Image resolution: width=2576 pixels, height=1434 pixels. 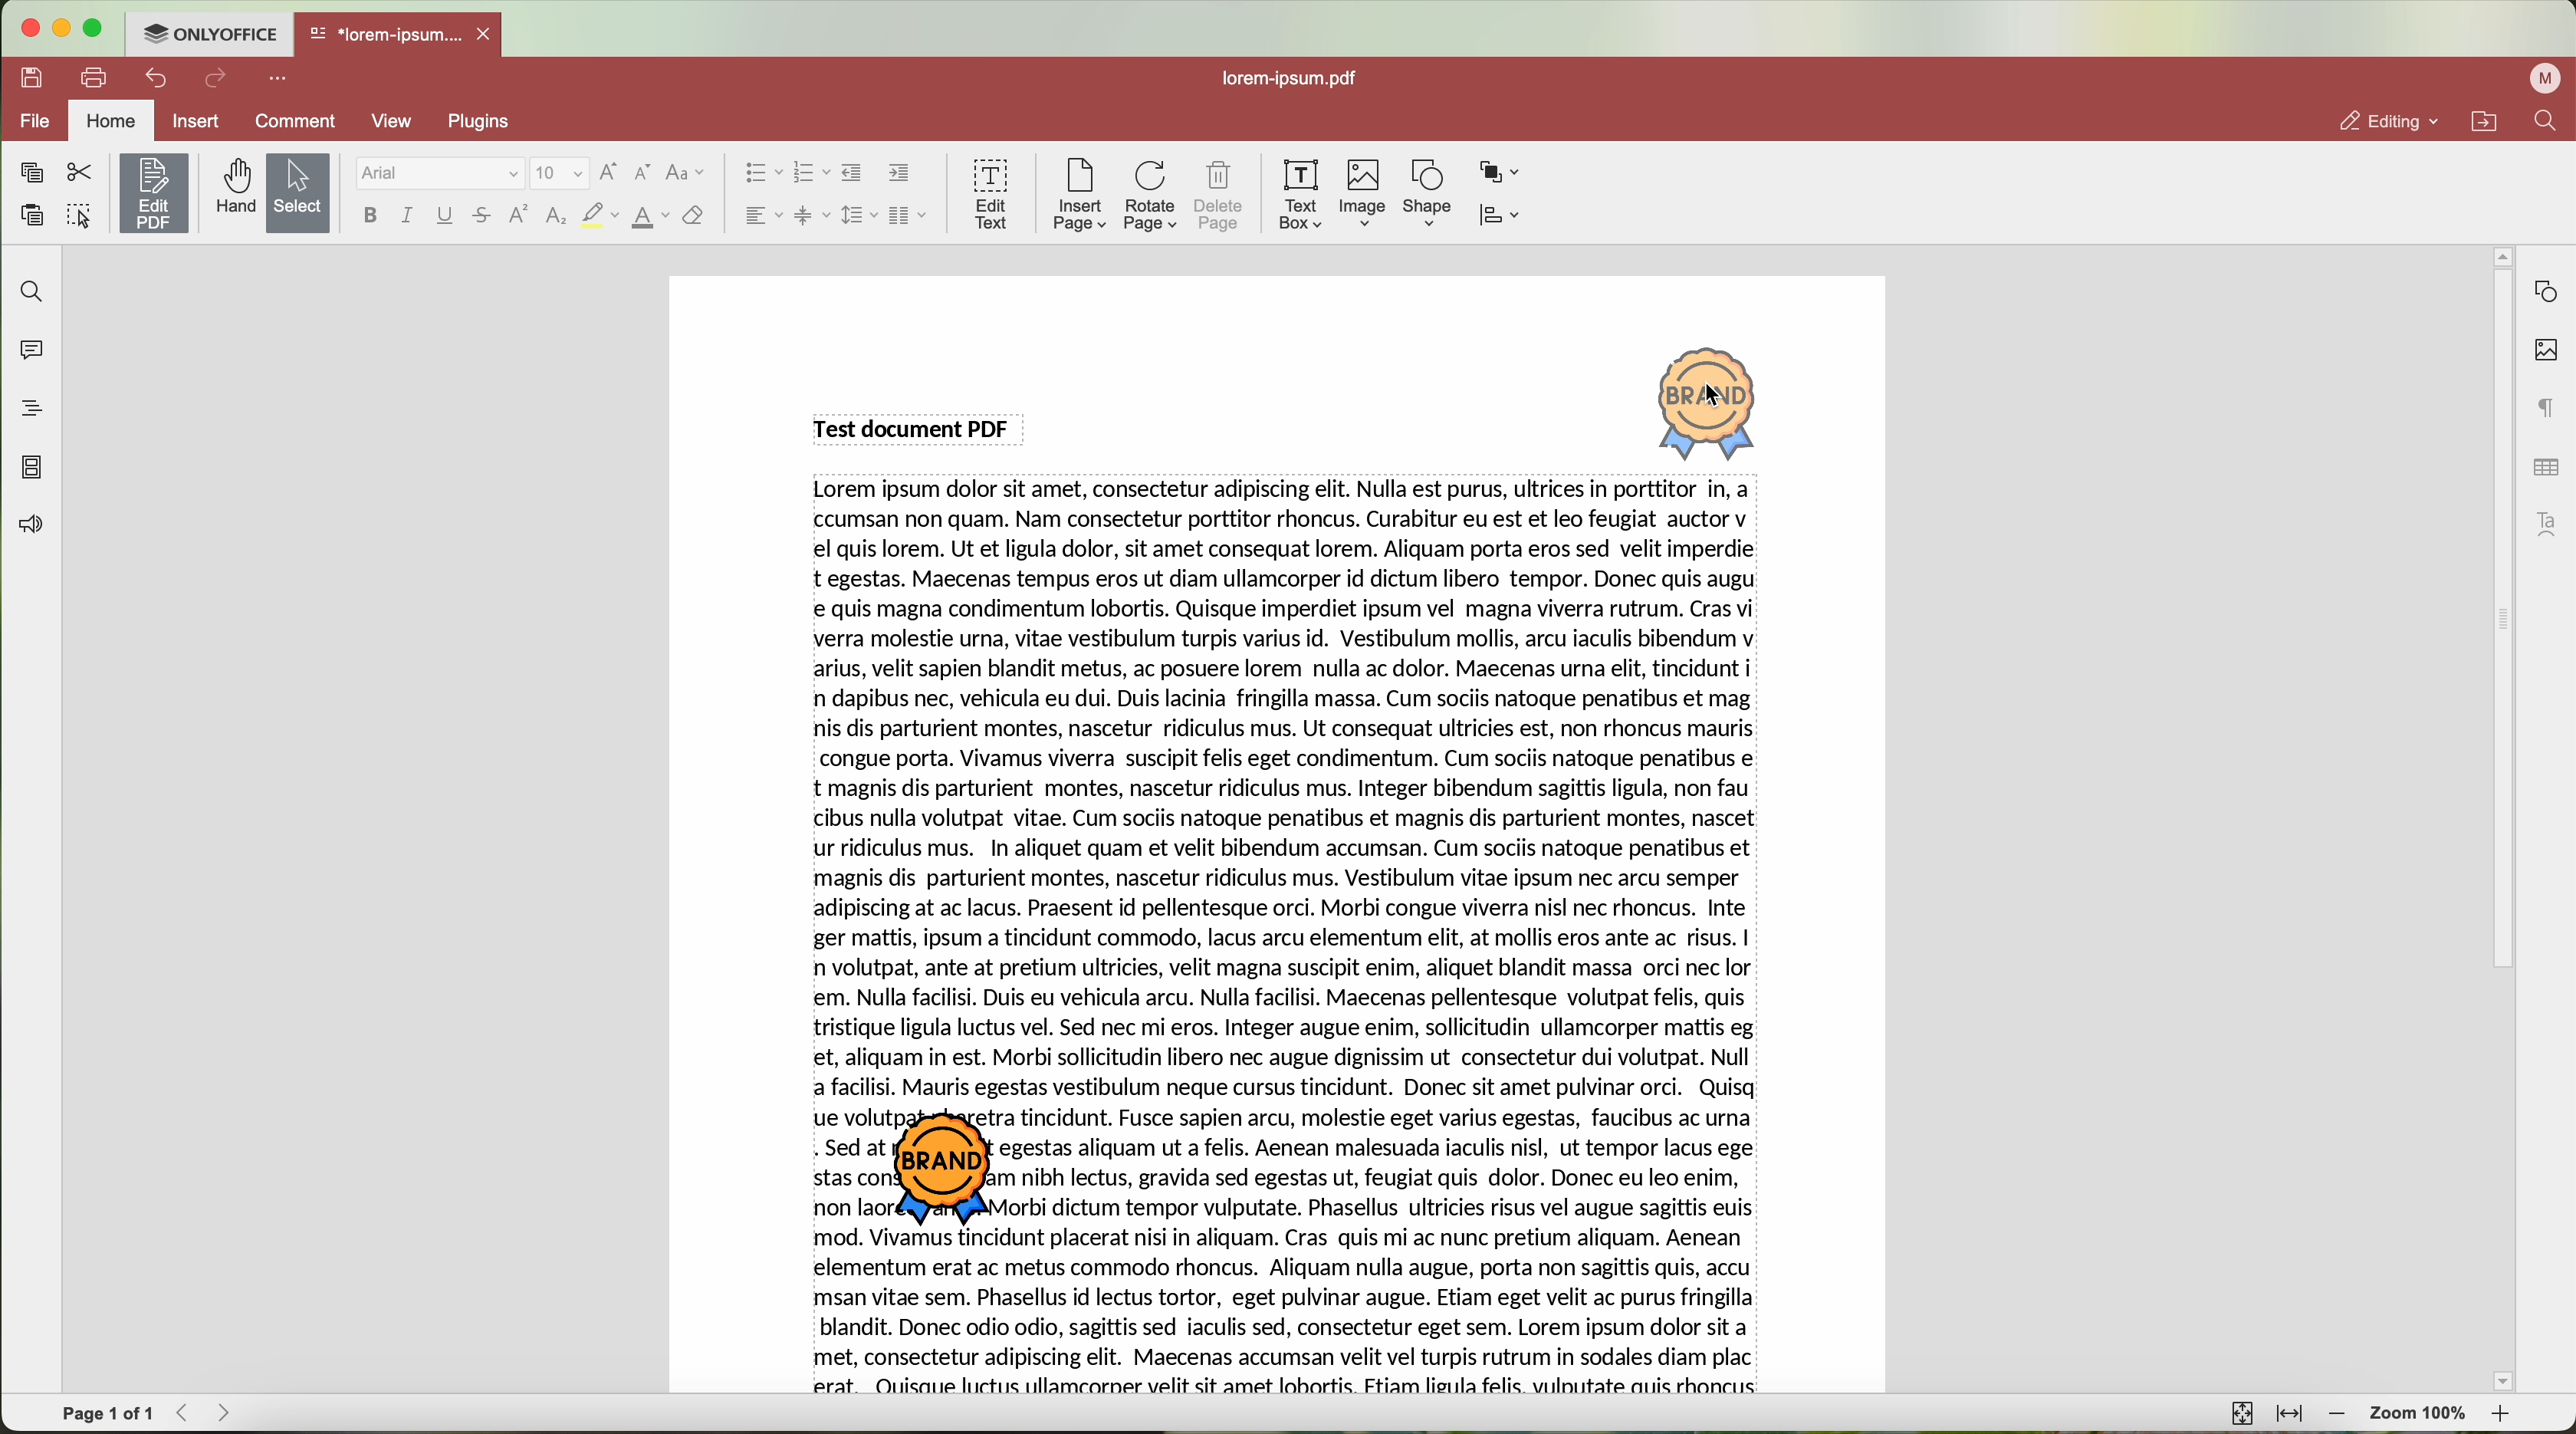 I want to click on shape settings, so click(x=2545, y=292).